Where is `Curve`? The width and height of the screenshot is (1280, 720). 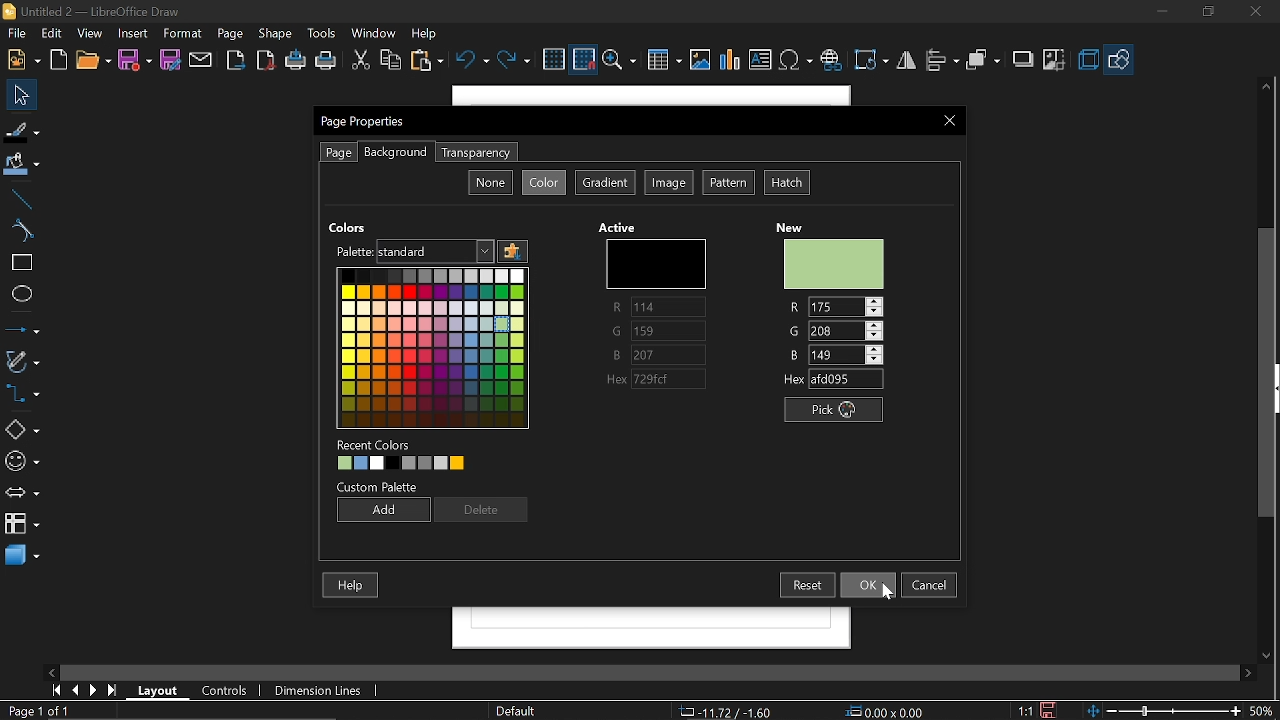 Curve is located at coordinates (19, 231).